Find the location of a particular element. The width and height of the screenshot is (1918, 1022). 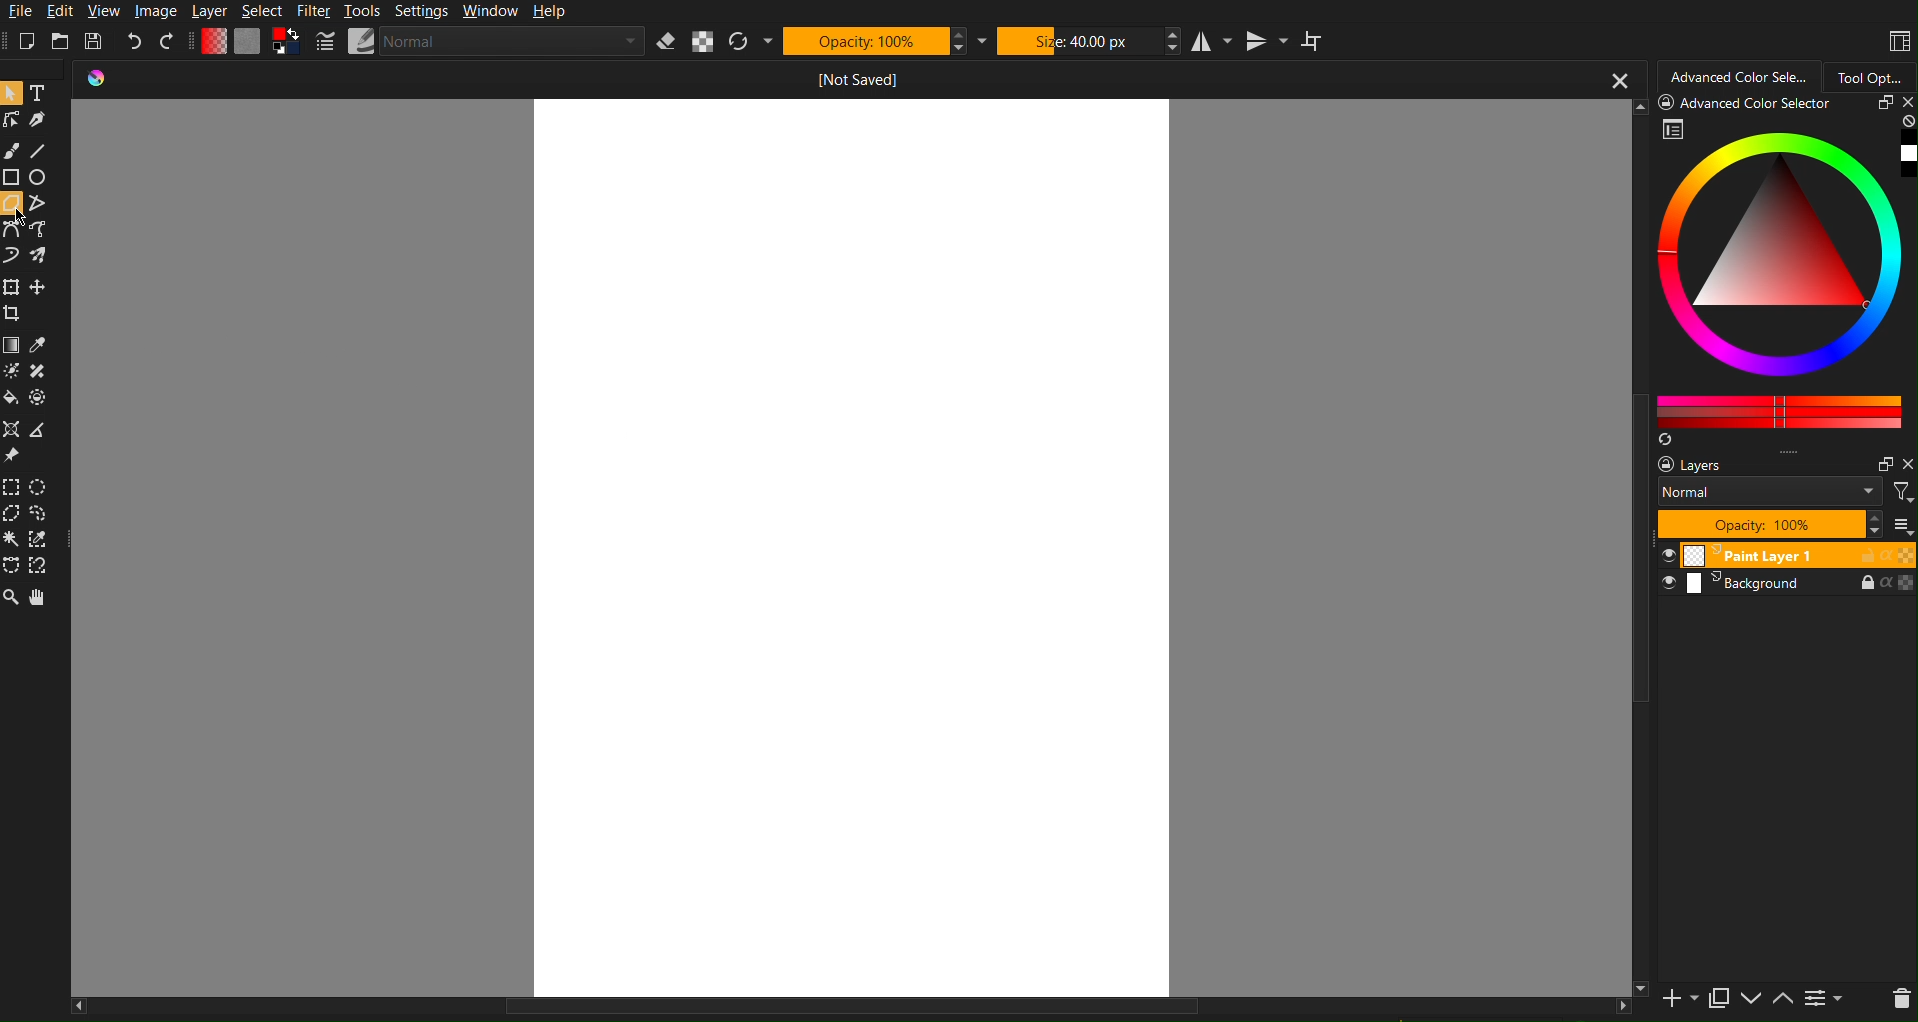

Select is located at coordinates (263, 12).